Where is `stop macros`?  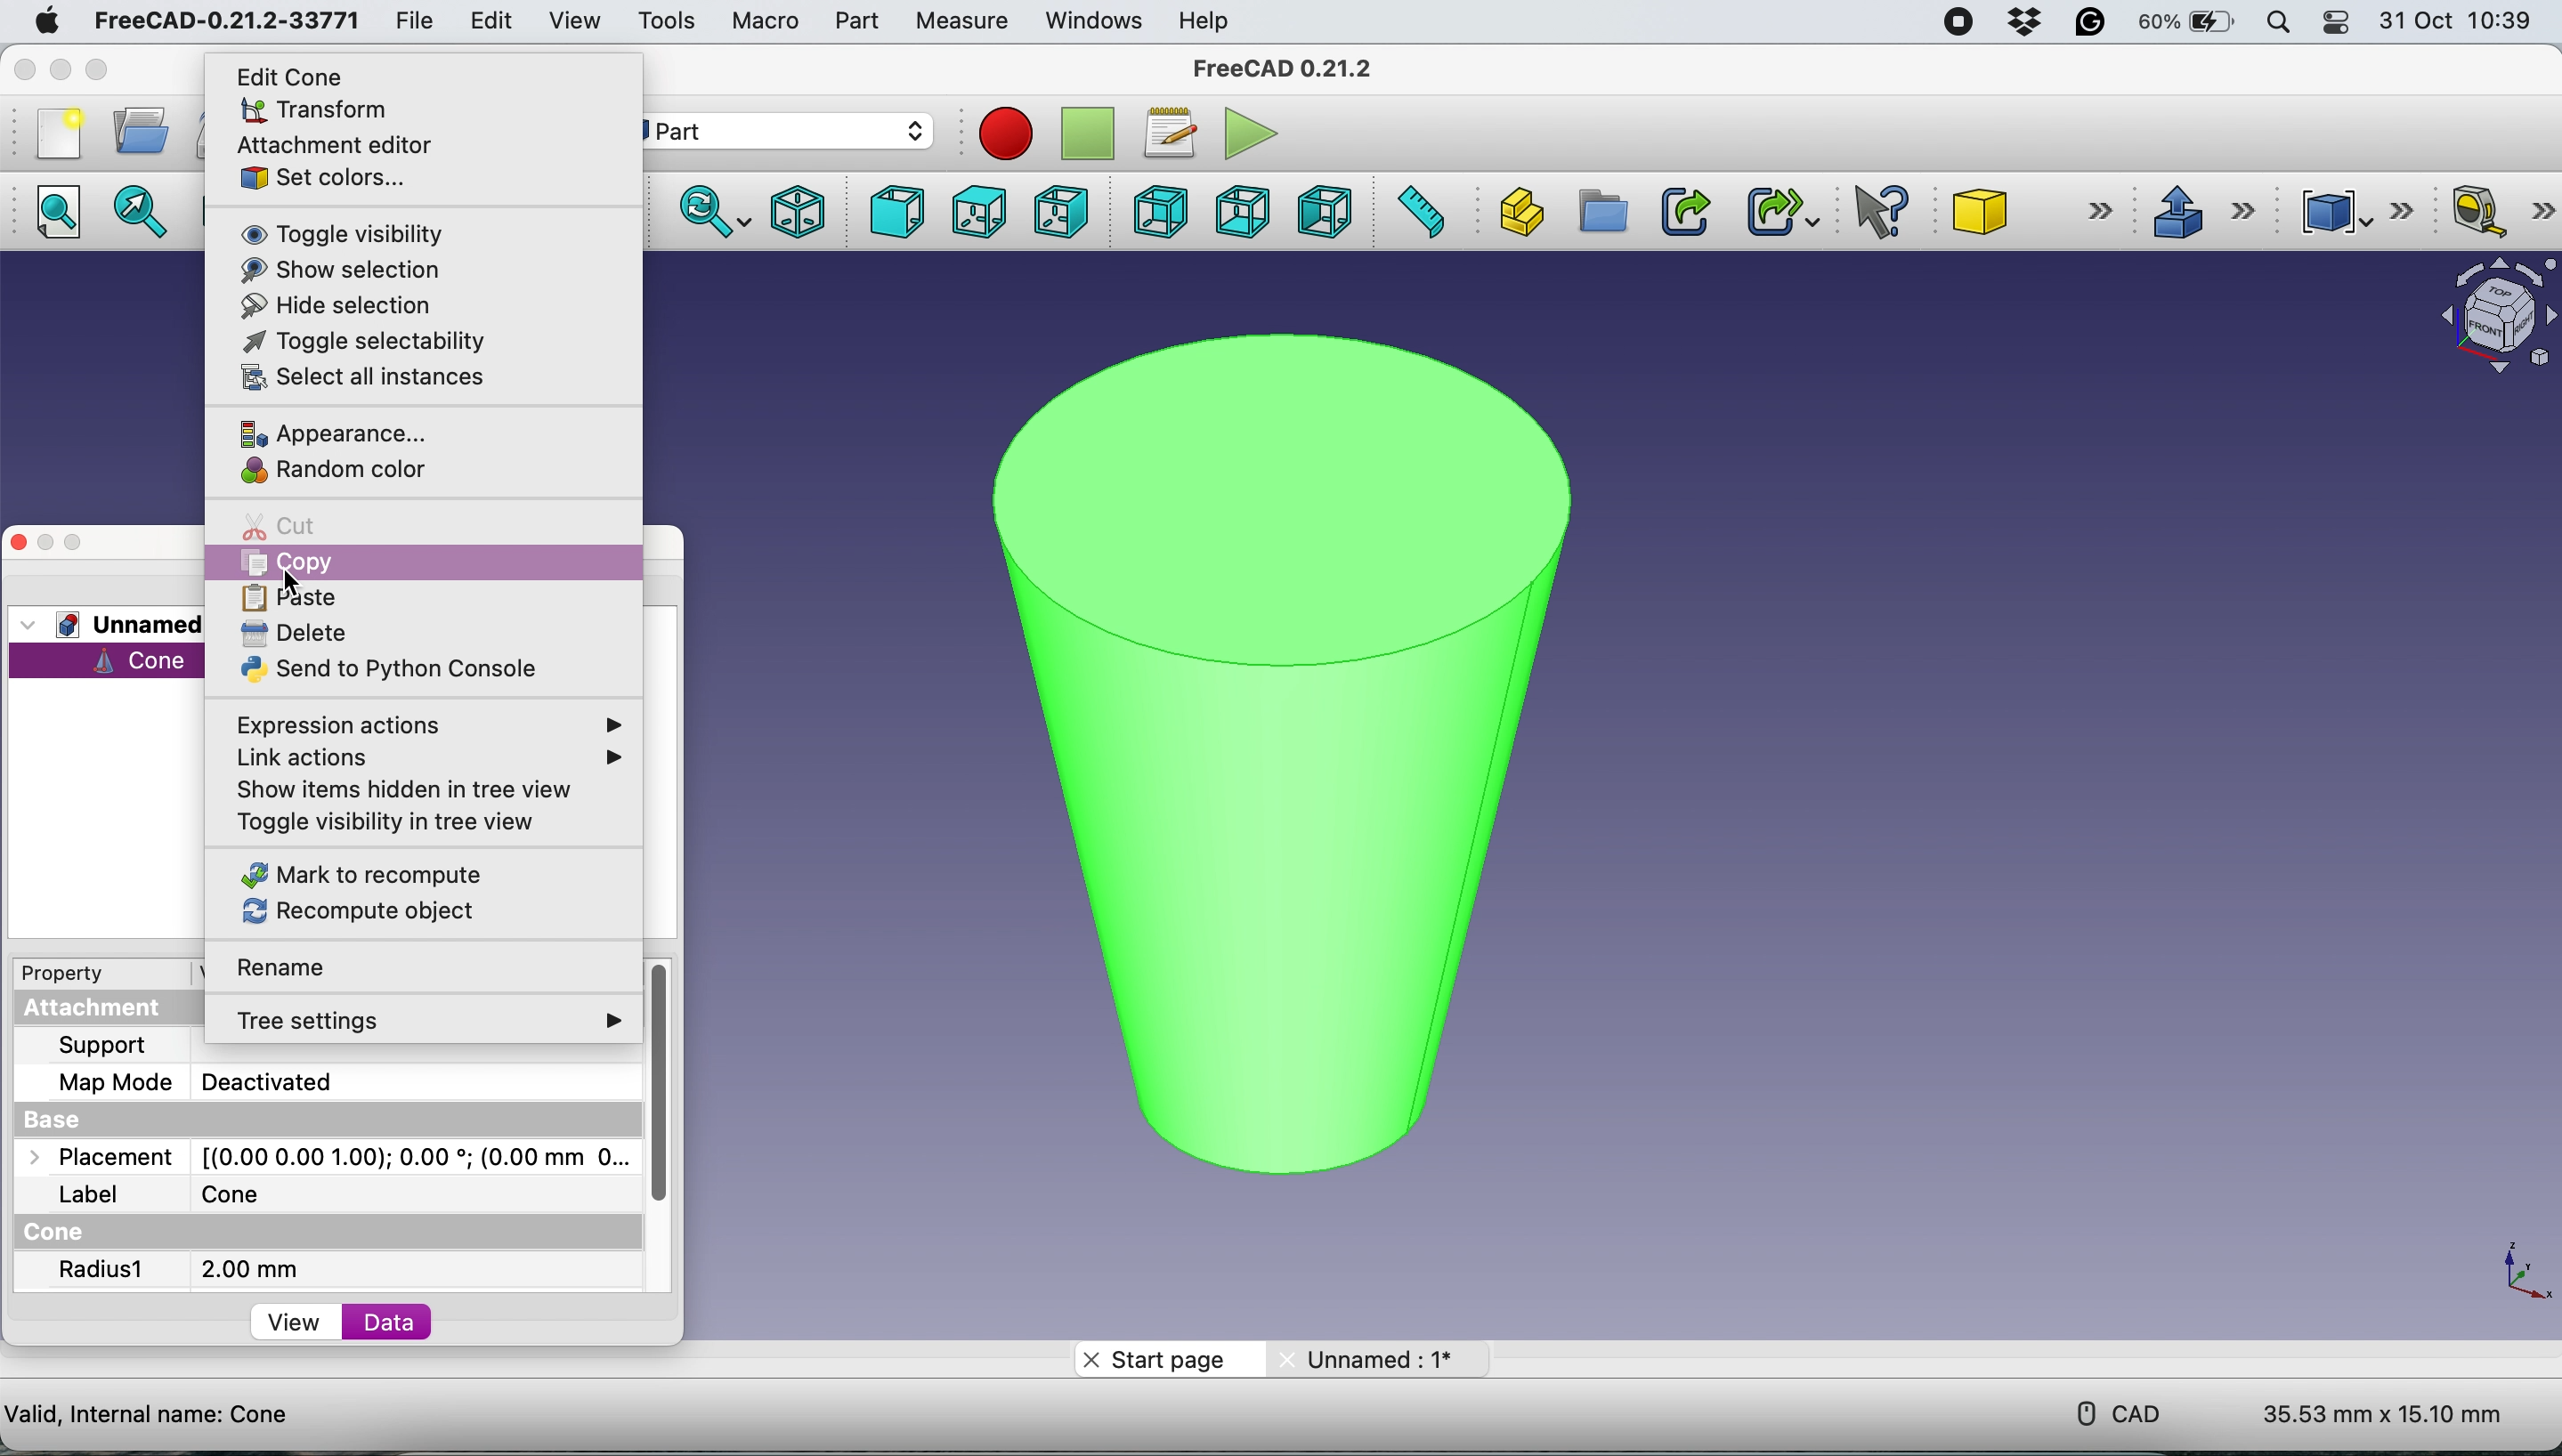 stop macros is located at coordinates (1000, 133).